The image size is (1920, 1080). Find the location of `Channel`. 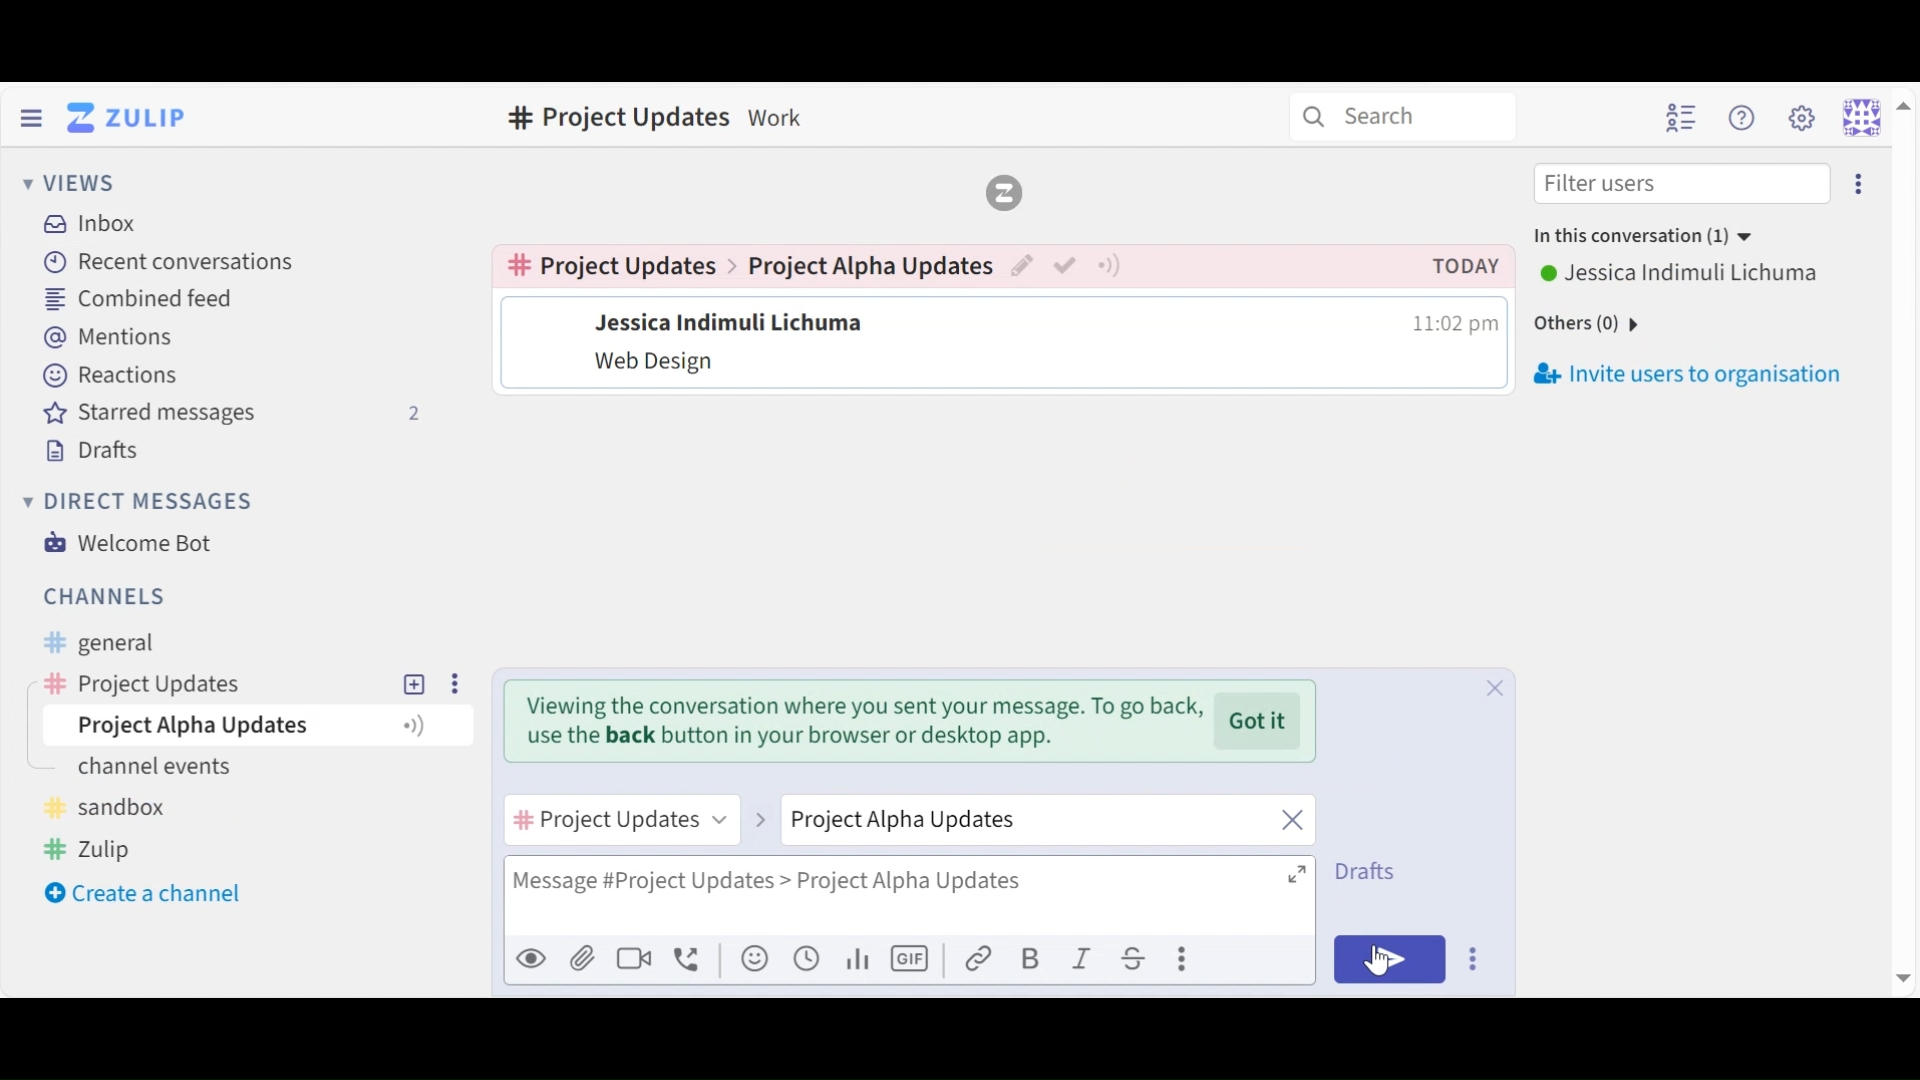

Channel is located at coordinates (105, 595).